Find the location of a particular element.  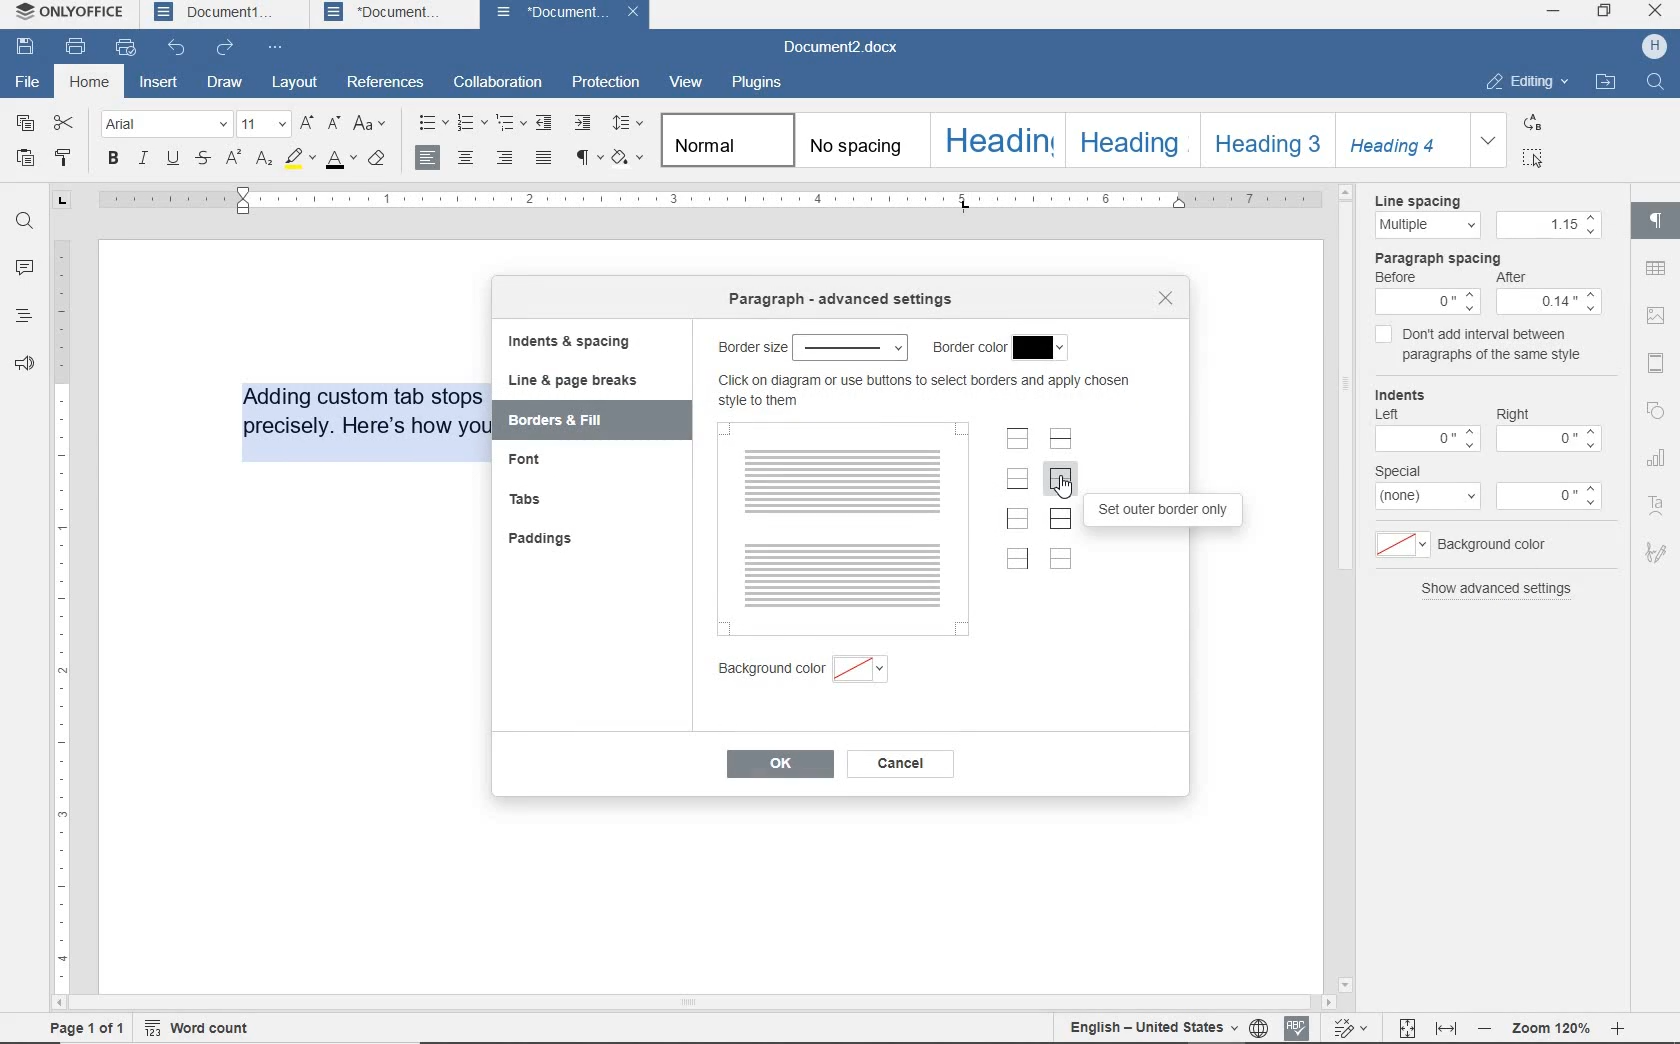

bold is located at coordinates (114, 160).